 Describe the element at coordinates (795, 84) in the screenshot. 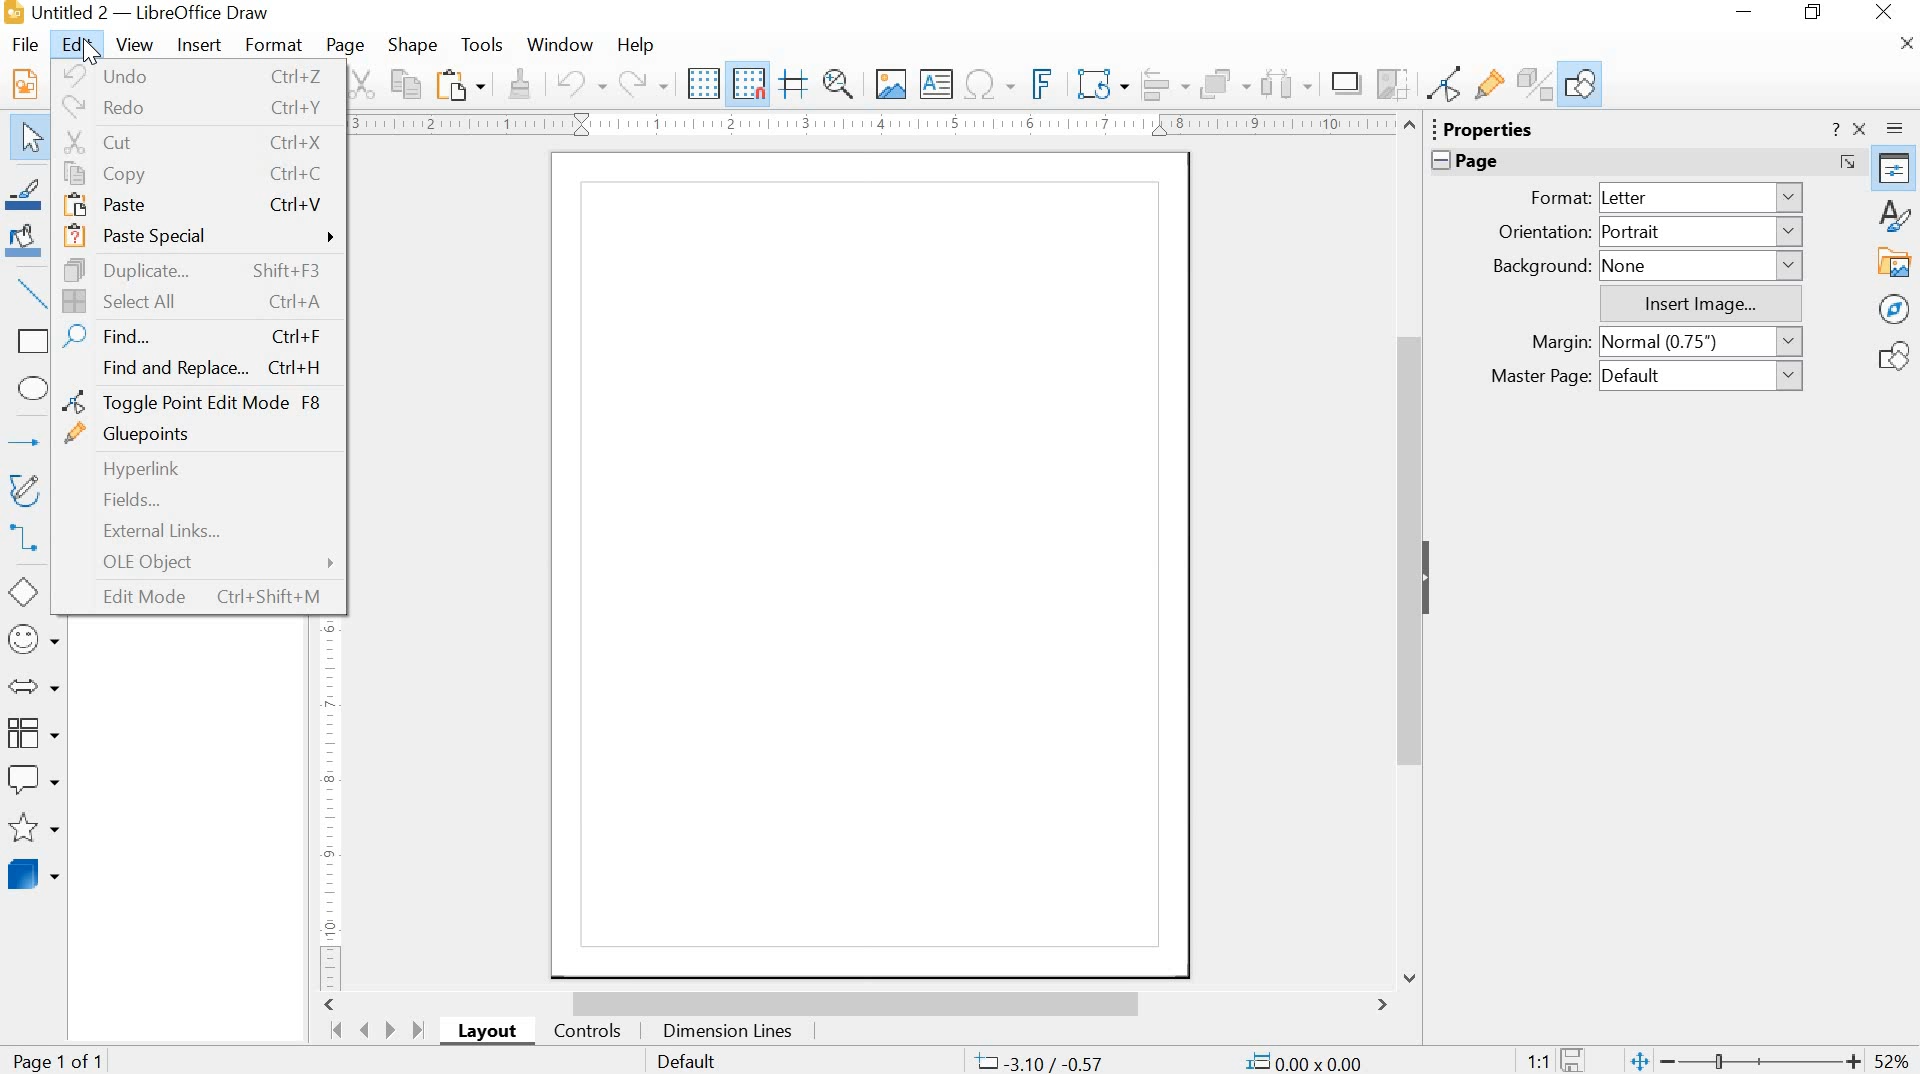

I see `Helplines While Moving` at that location.